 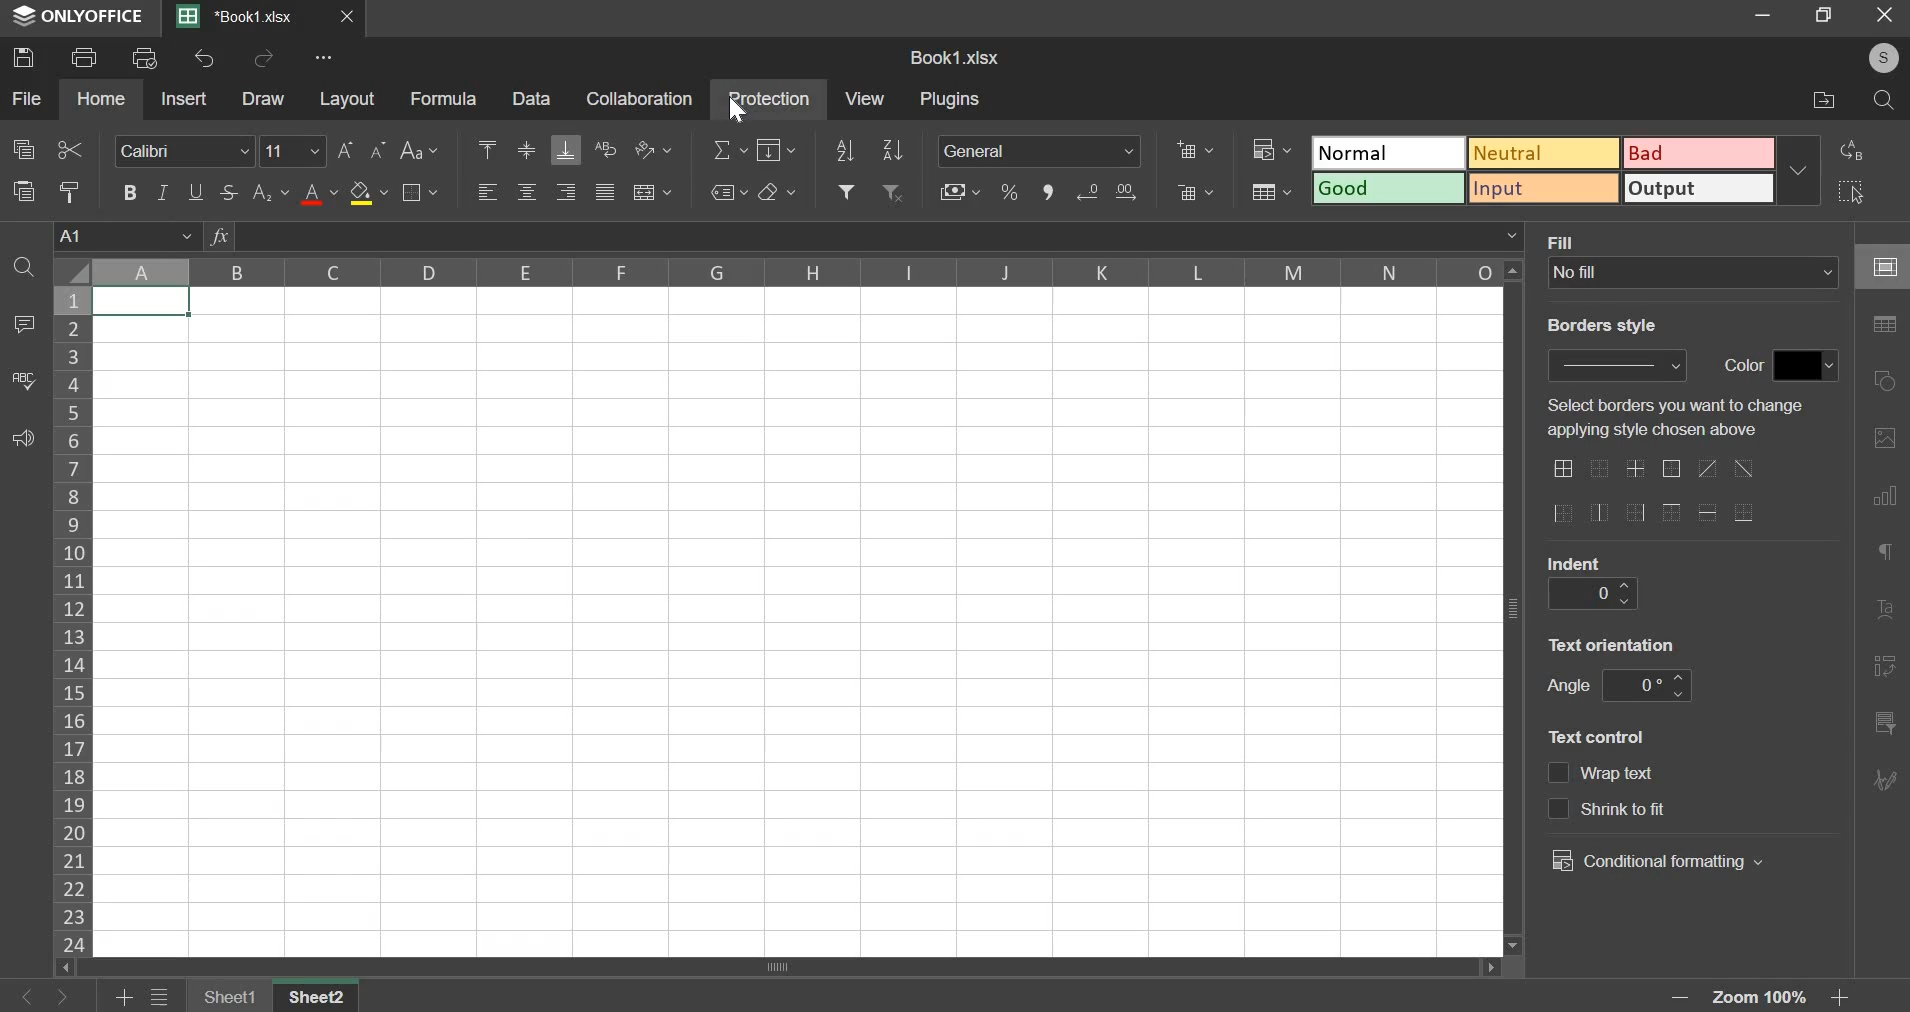 What do you see at coordinates (61, 998) in the screenshot?
I see `right` at bounding box center [61, 998].